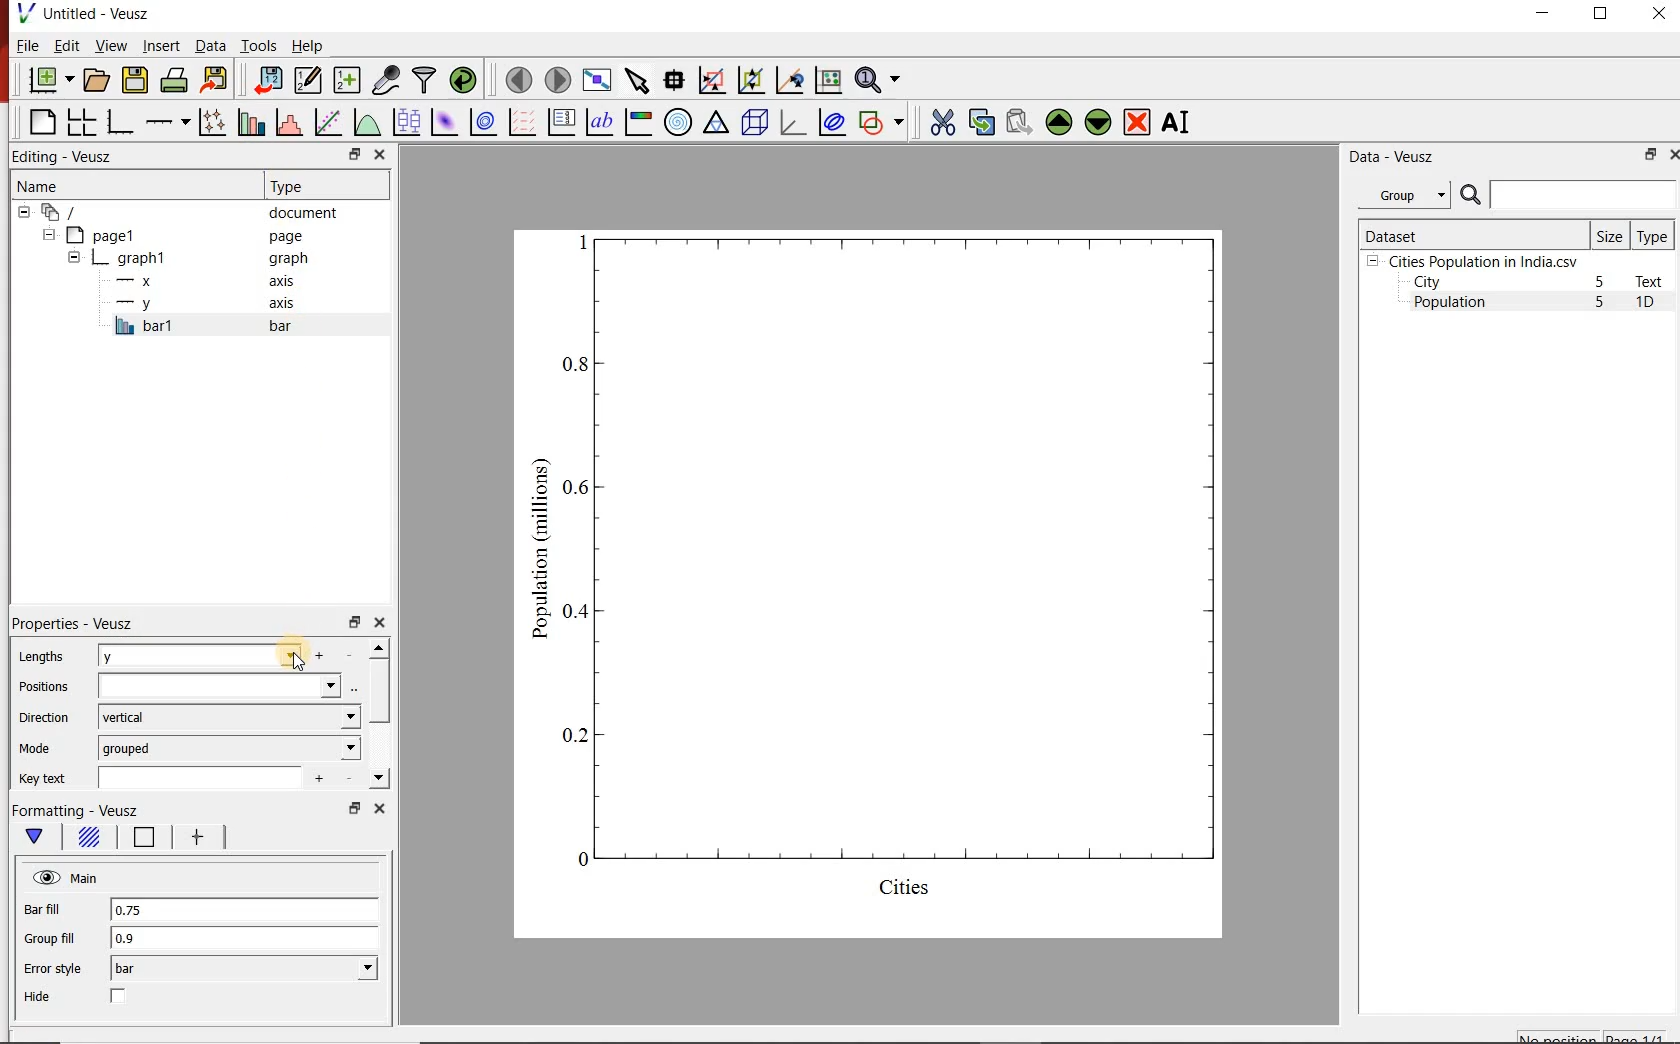 The width and height of the screenshot is (1680, 1044). What do you see at coordinates (791, 122) in the screenshot?
I see `3d graph` at bounding box center [791, 122].